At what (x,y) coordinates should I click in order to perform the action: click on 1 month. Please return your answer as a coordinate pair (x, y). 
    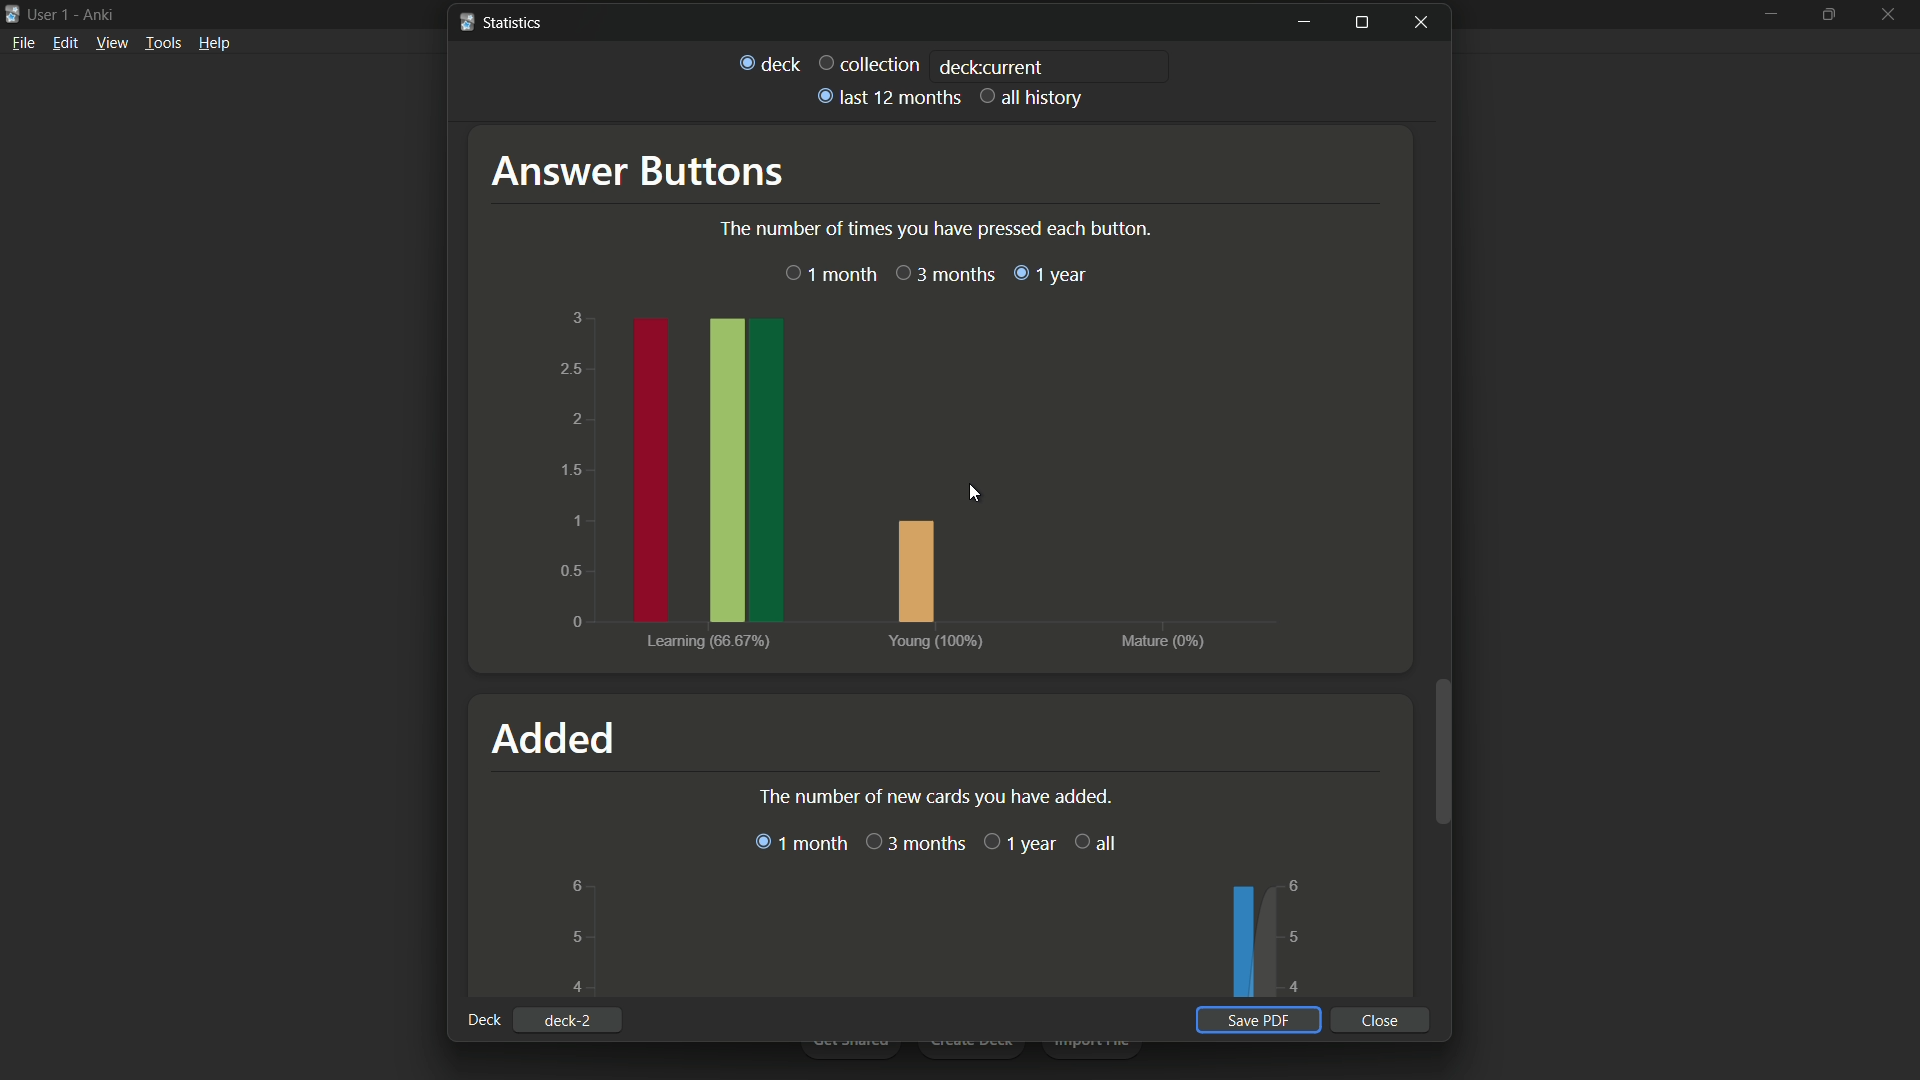
    Looking at the image, I should click on (801, 844).